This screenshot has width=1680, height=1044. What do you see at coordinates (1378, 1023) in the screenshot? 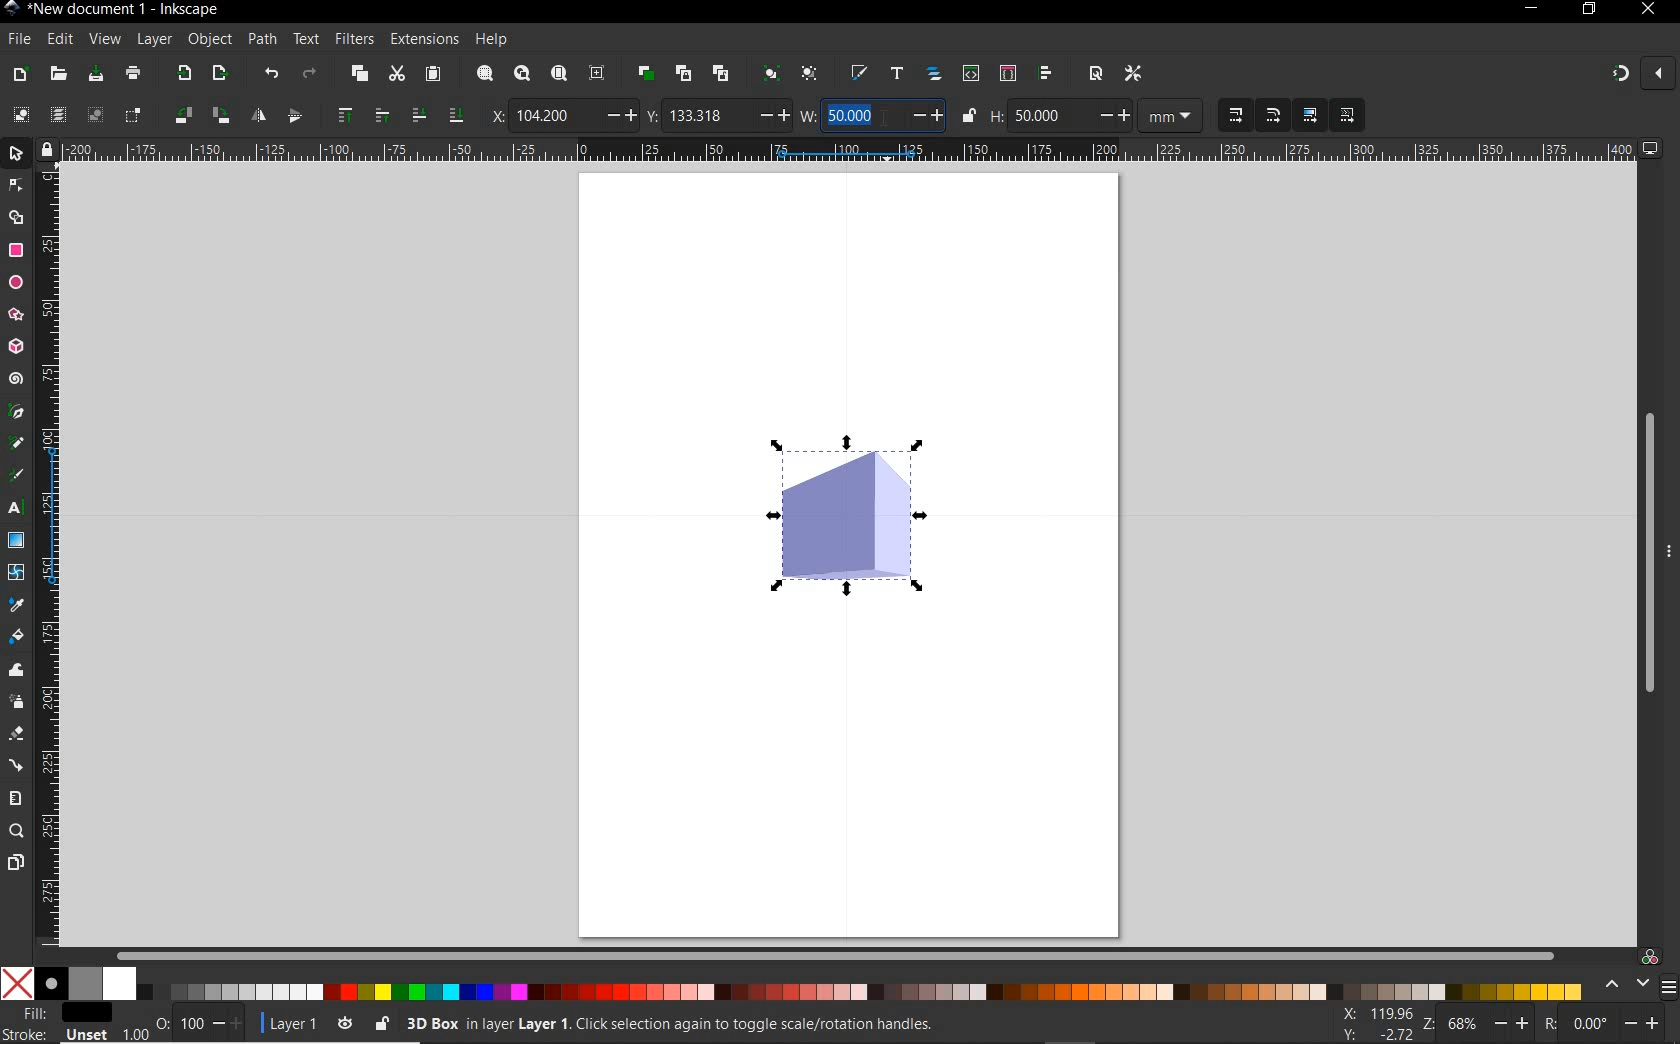
I see `cursor coordinates` at bounding box center [1378, 1023].